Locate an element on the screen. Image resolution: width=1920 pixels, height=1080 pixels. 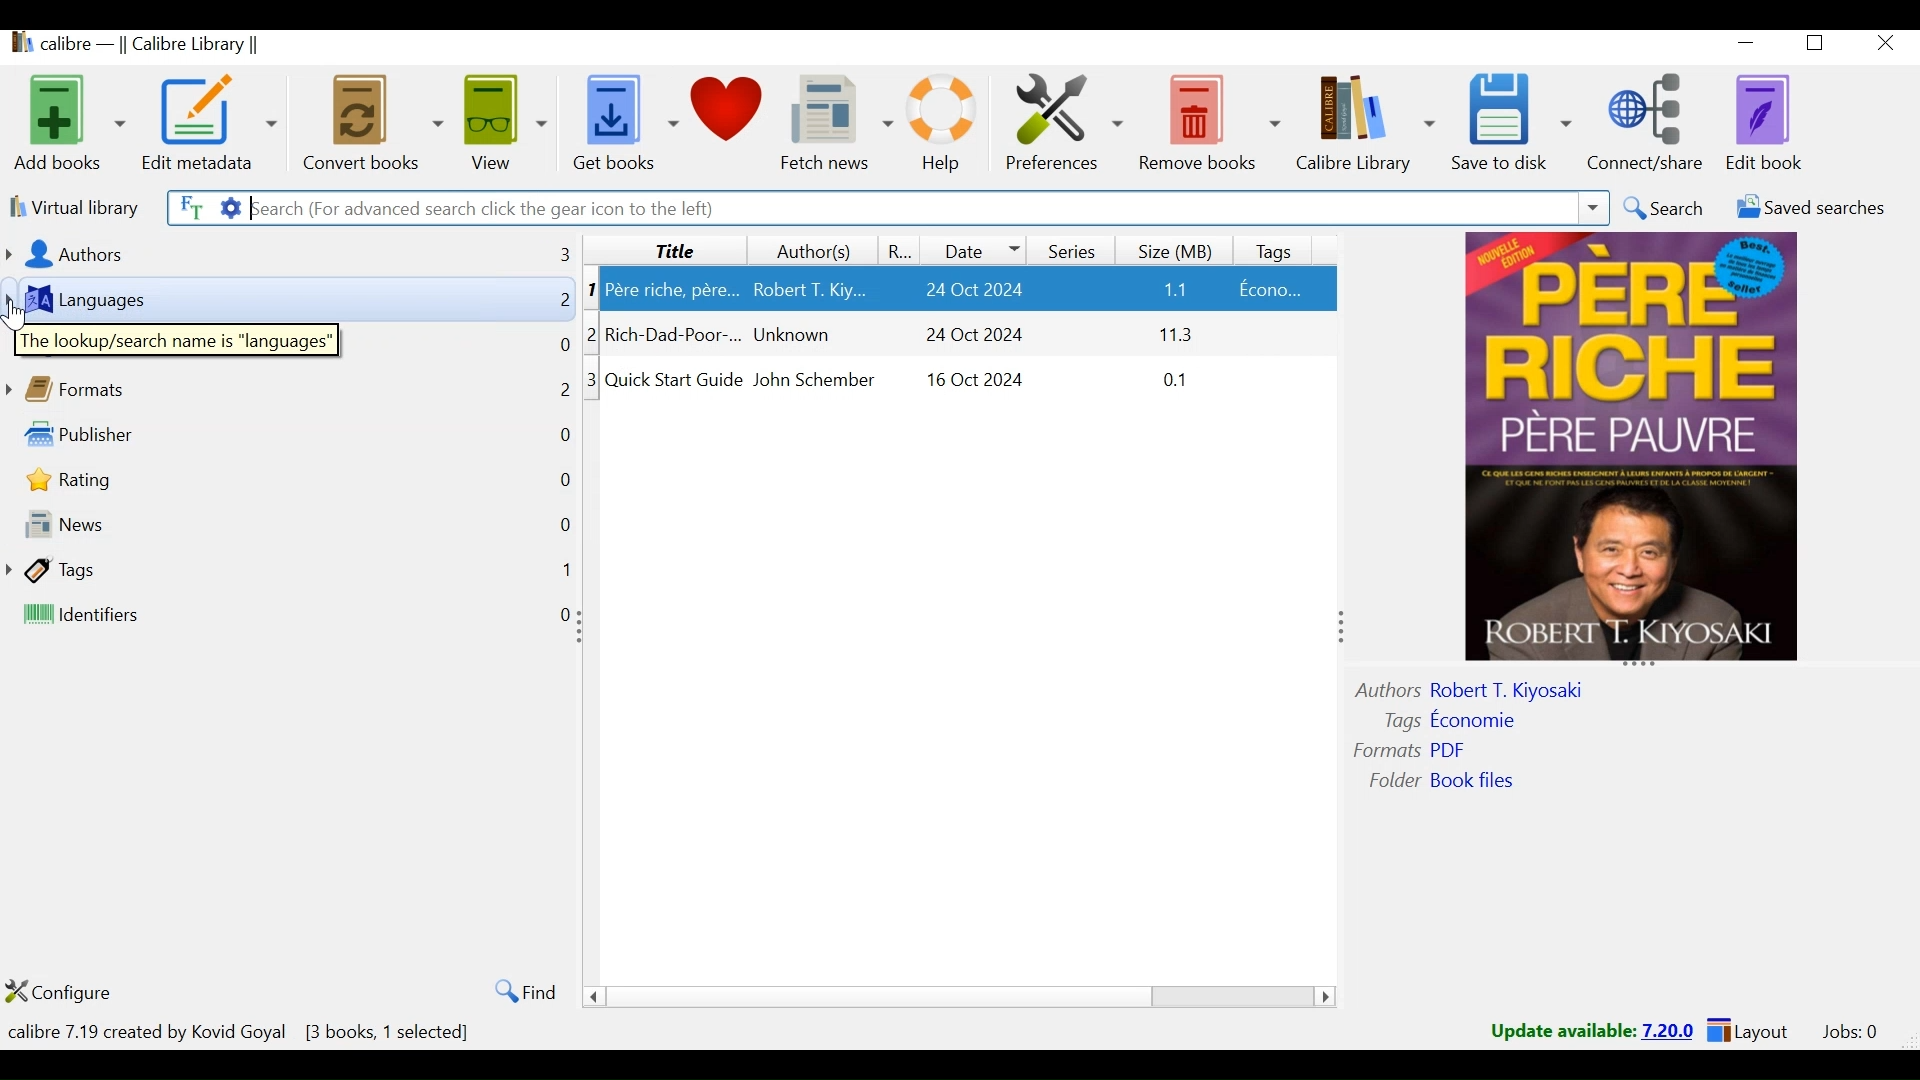
Search by texts in all books in the libary is located at coordinates (187, 206).